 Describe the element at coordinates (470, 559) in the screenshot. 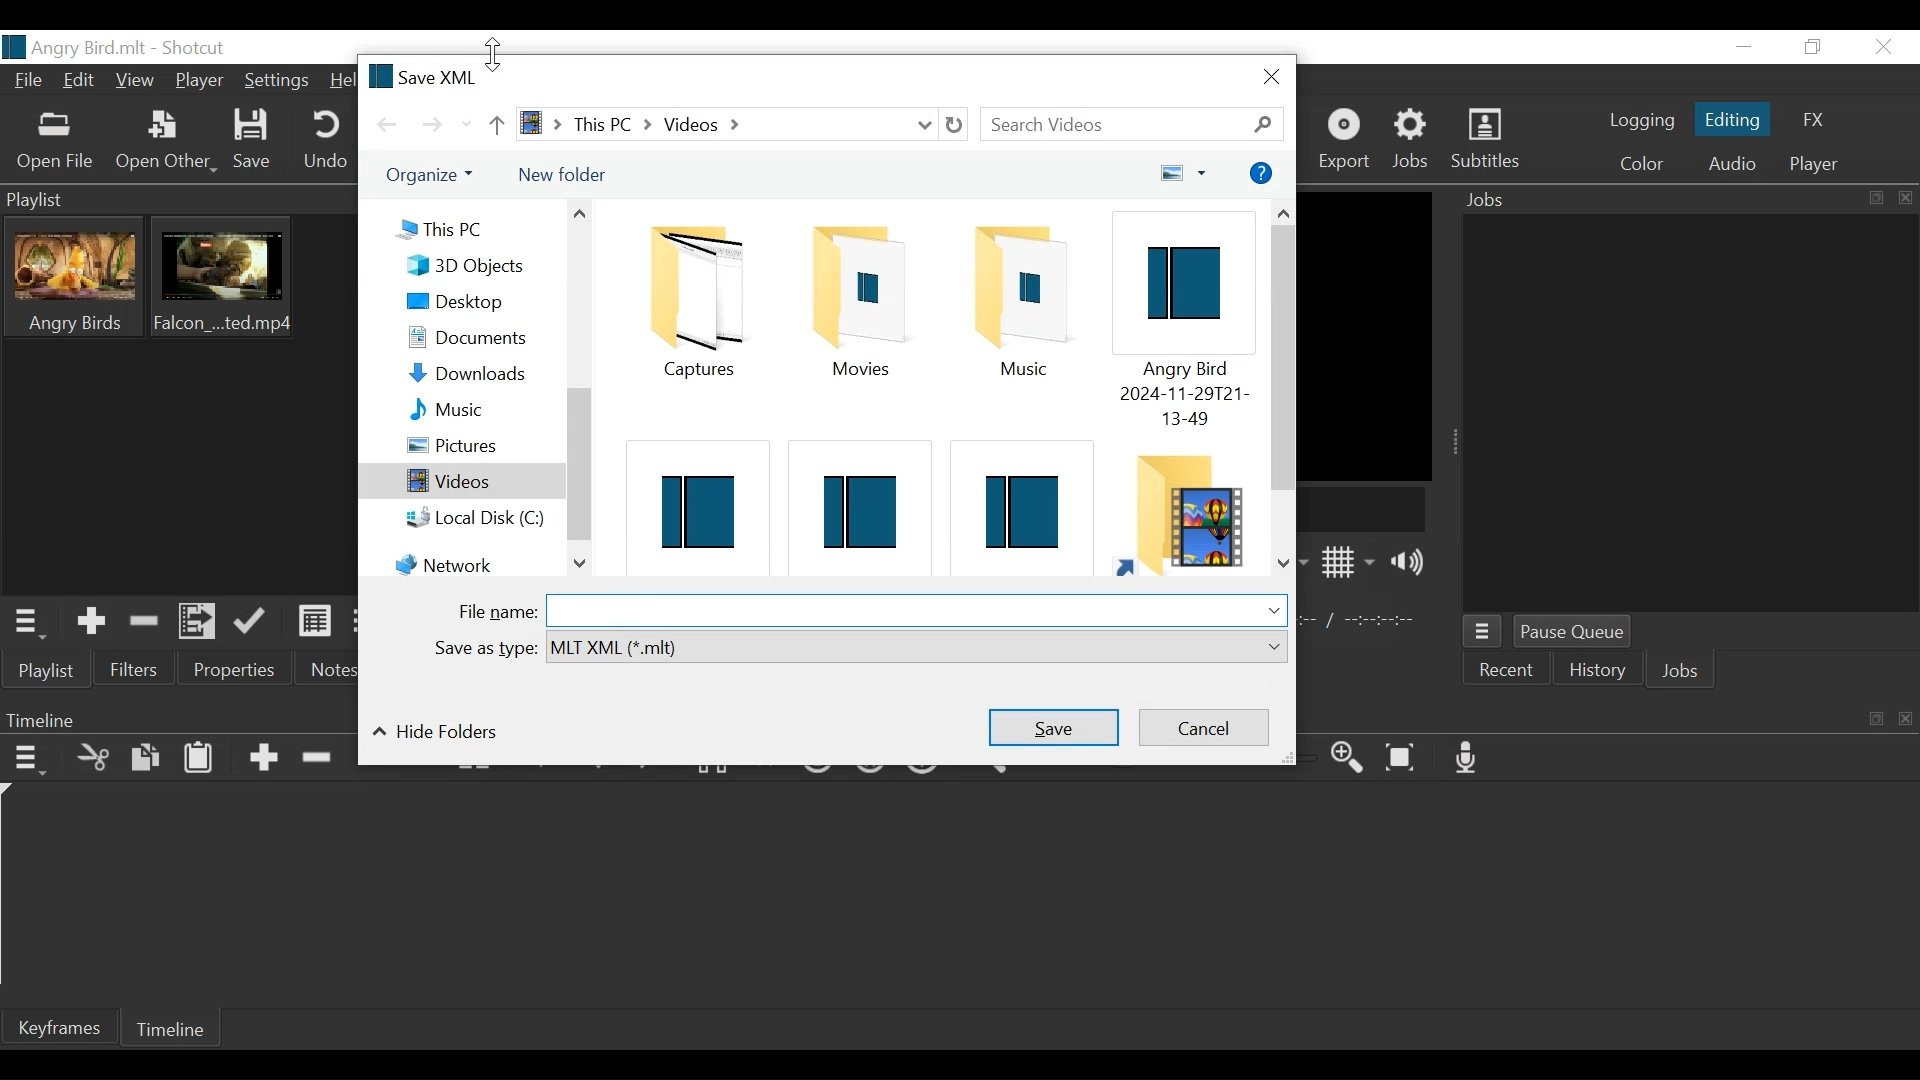

I see `Network` at that location.